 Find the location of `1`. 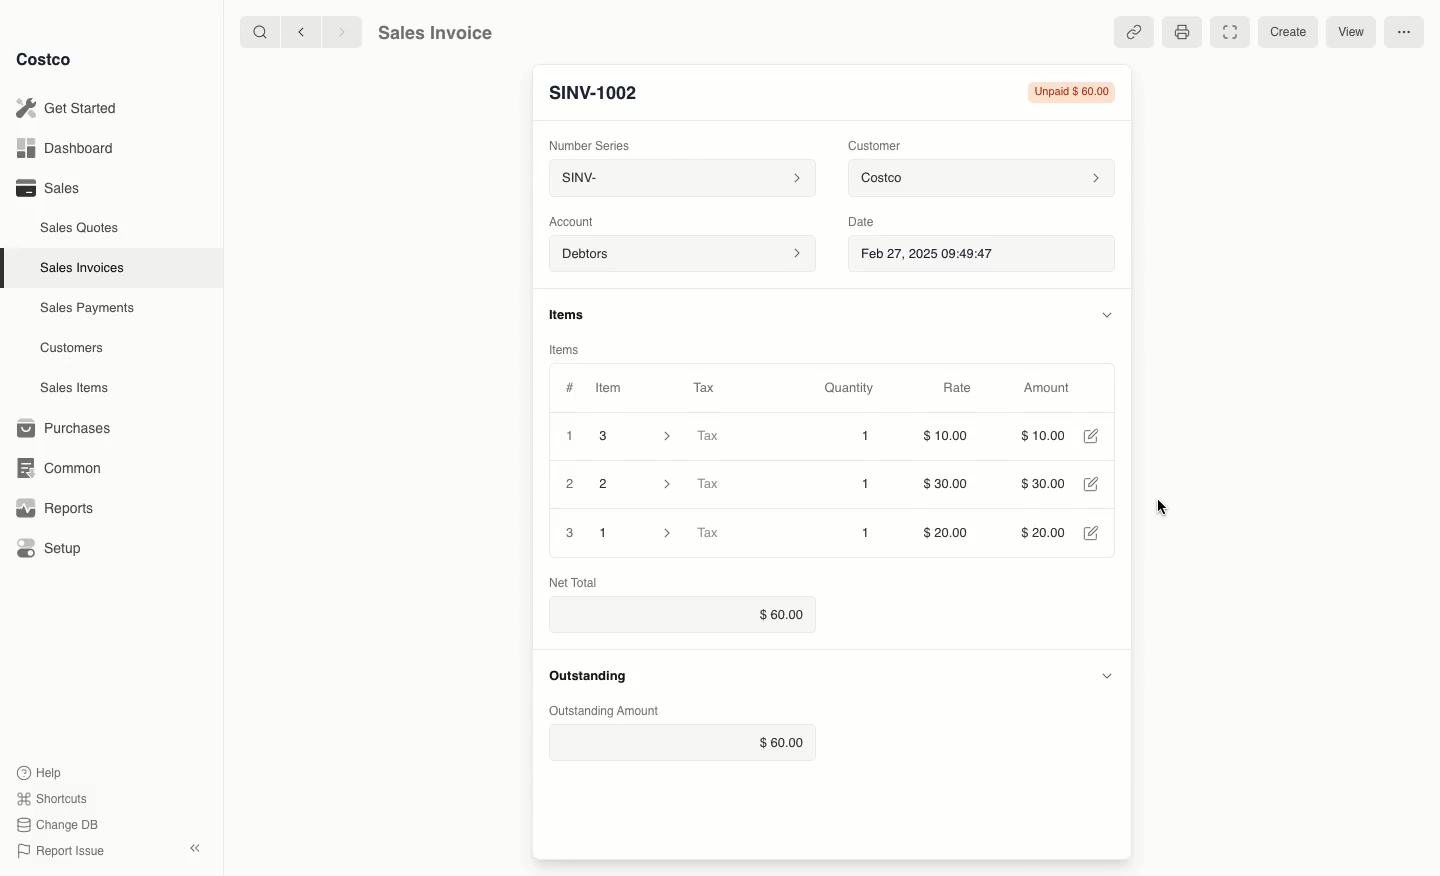

1 is located at coordinates (636, 533).